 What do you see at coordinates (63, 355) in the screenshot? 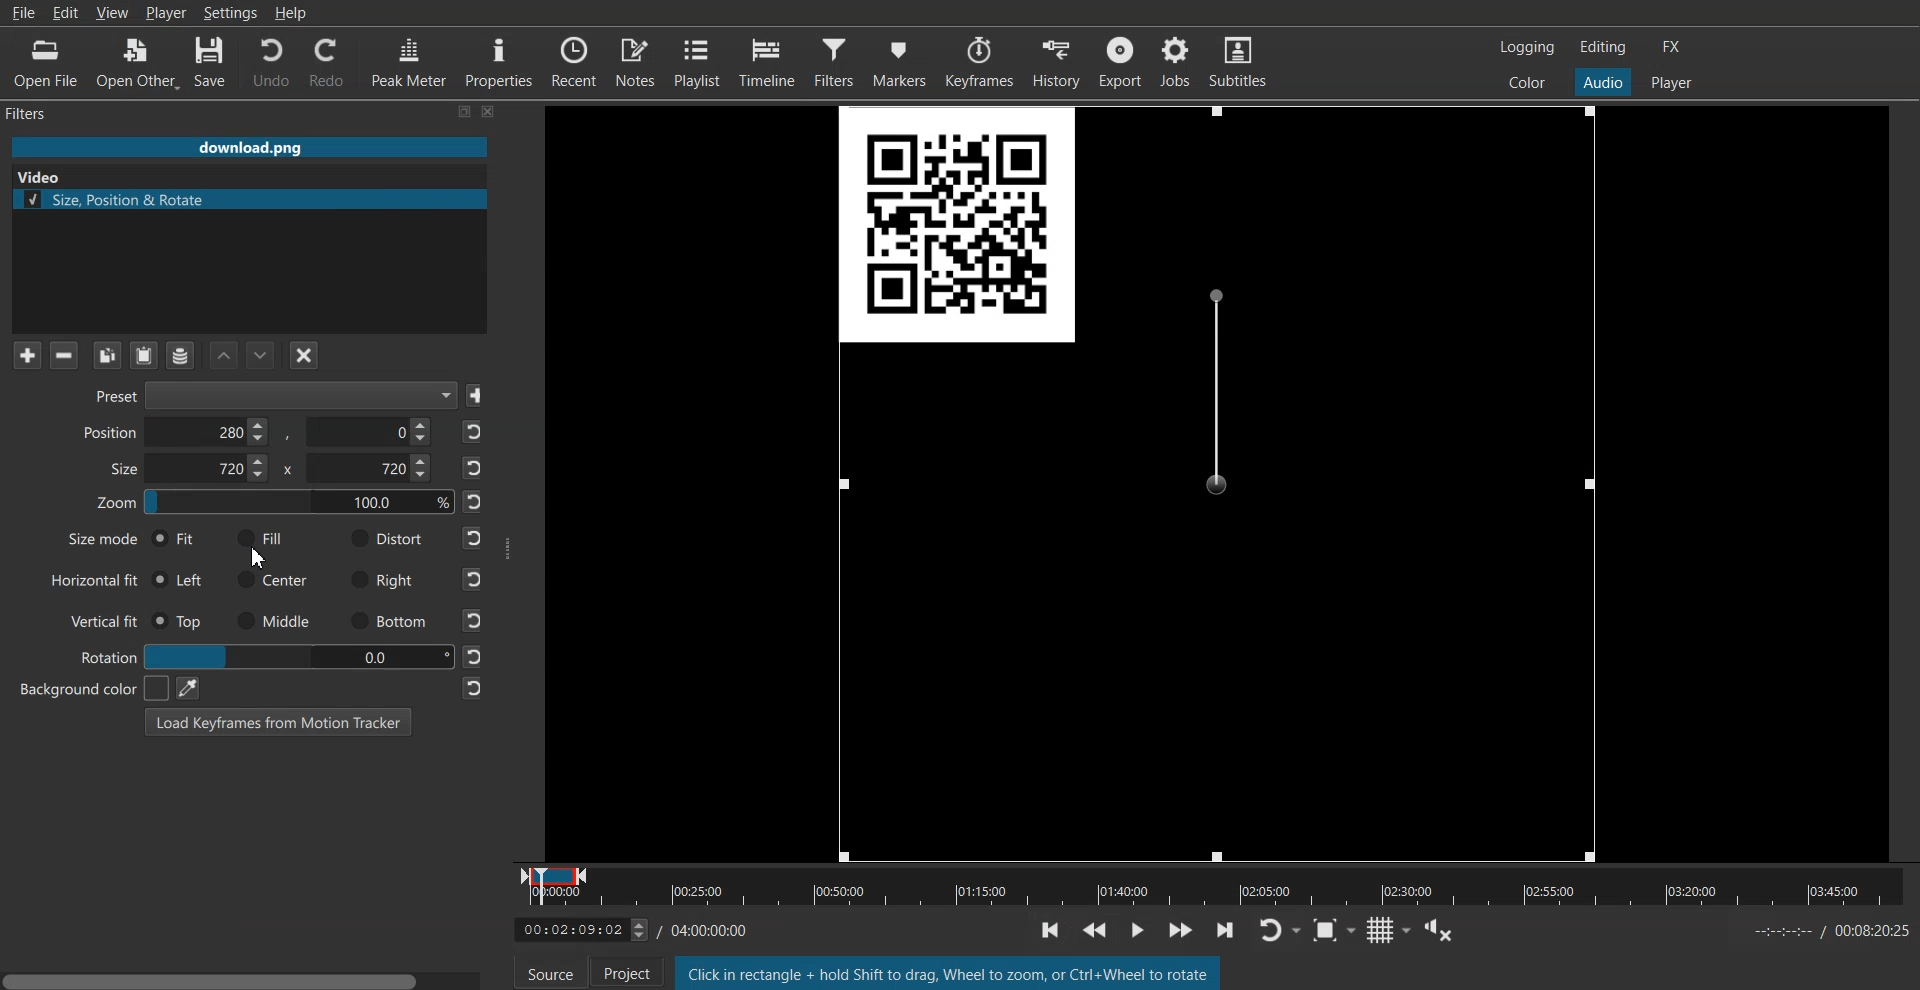
I see `Remove selected Filter` at bounding box center [63, 355].